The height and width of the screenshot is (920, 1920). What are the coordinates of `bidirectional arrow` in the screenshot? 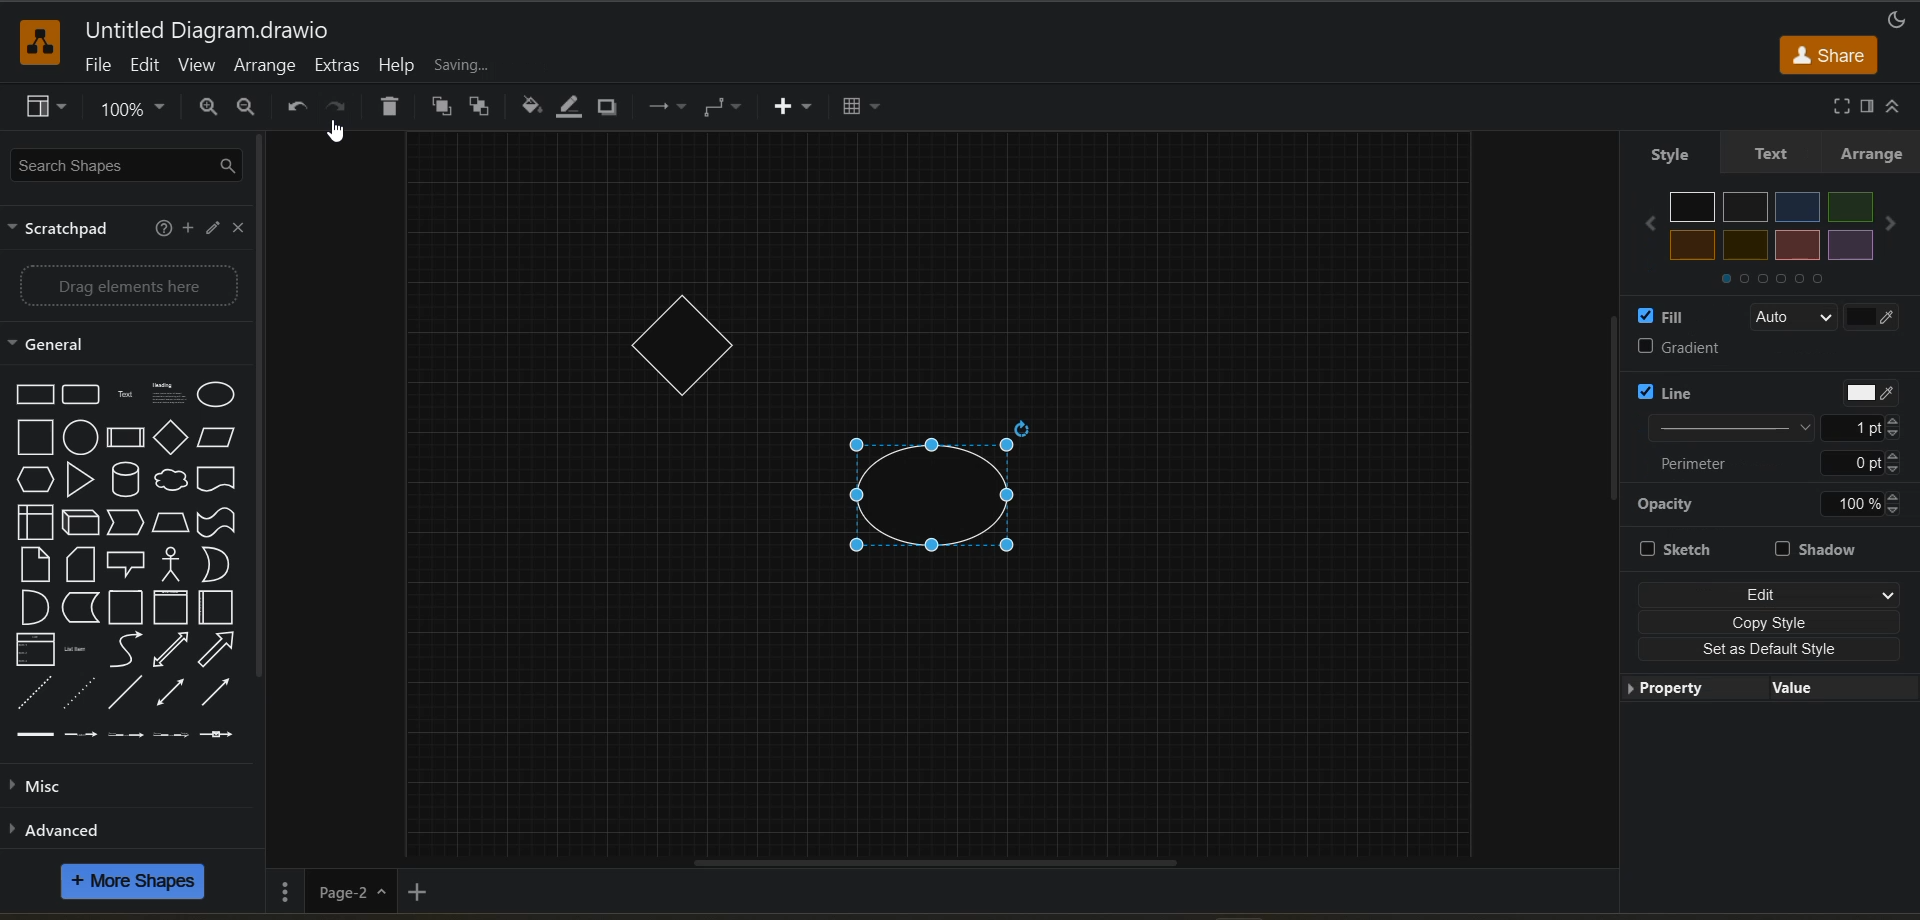 It's located at (171, 651).